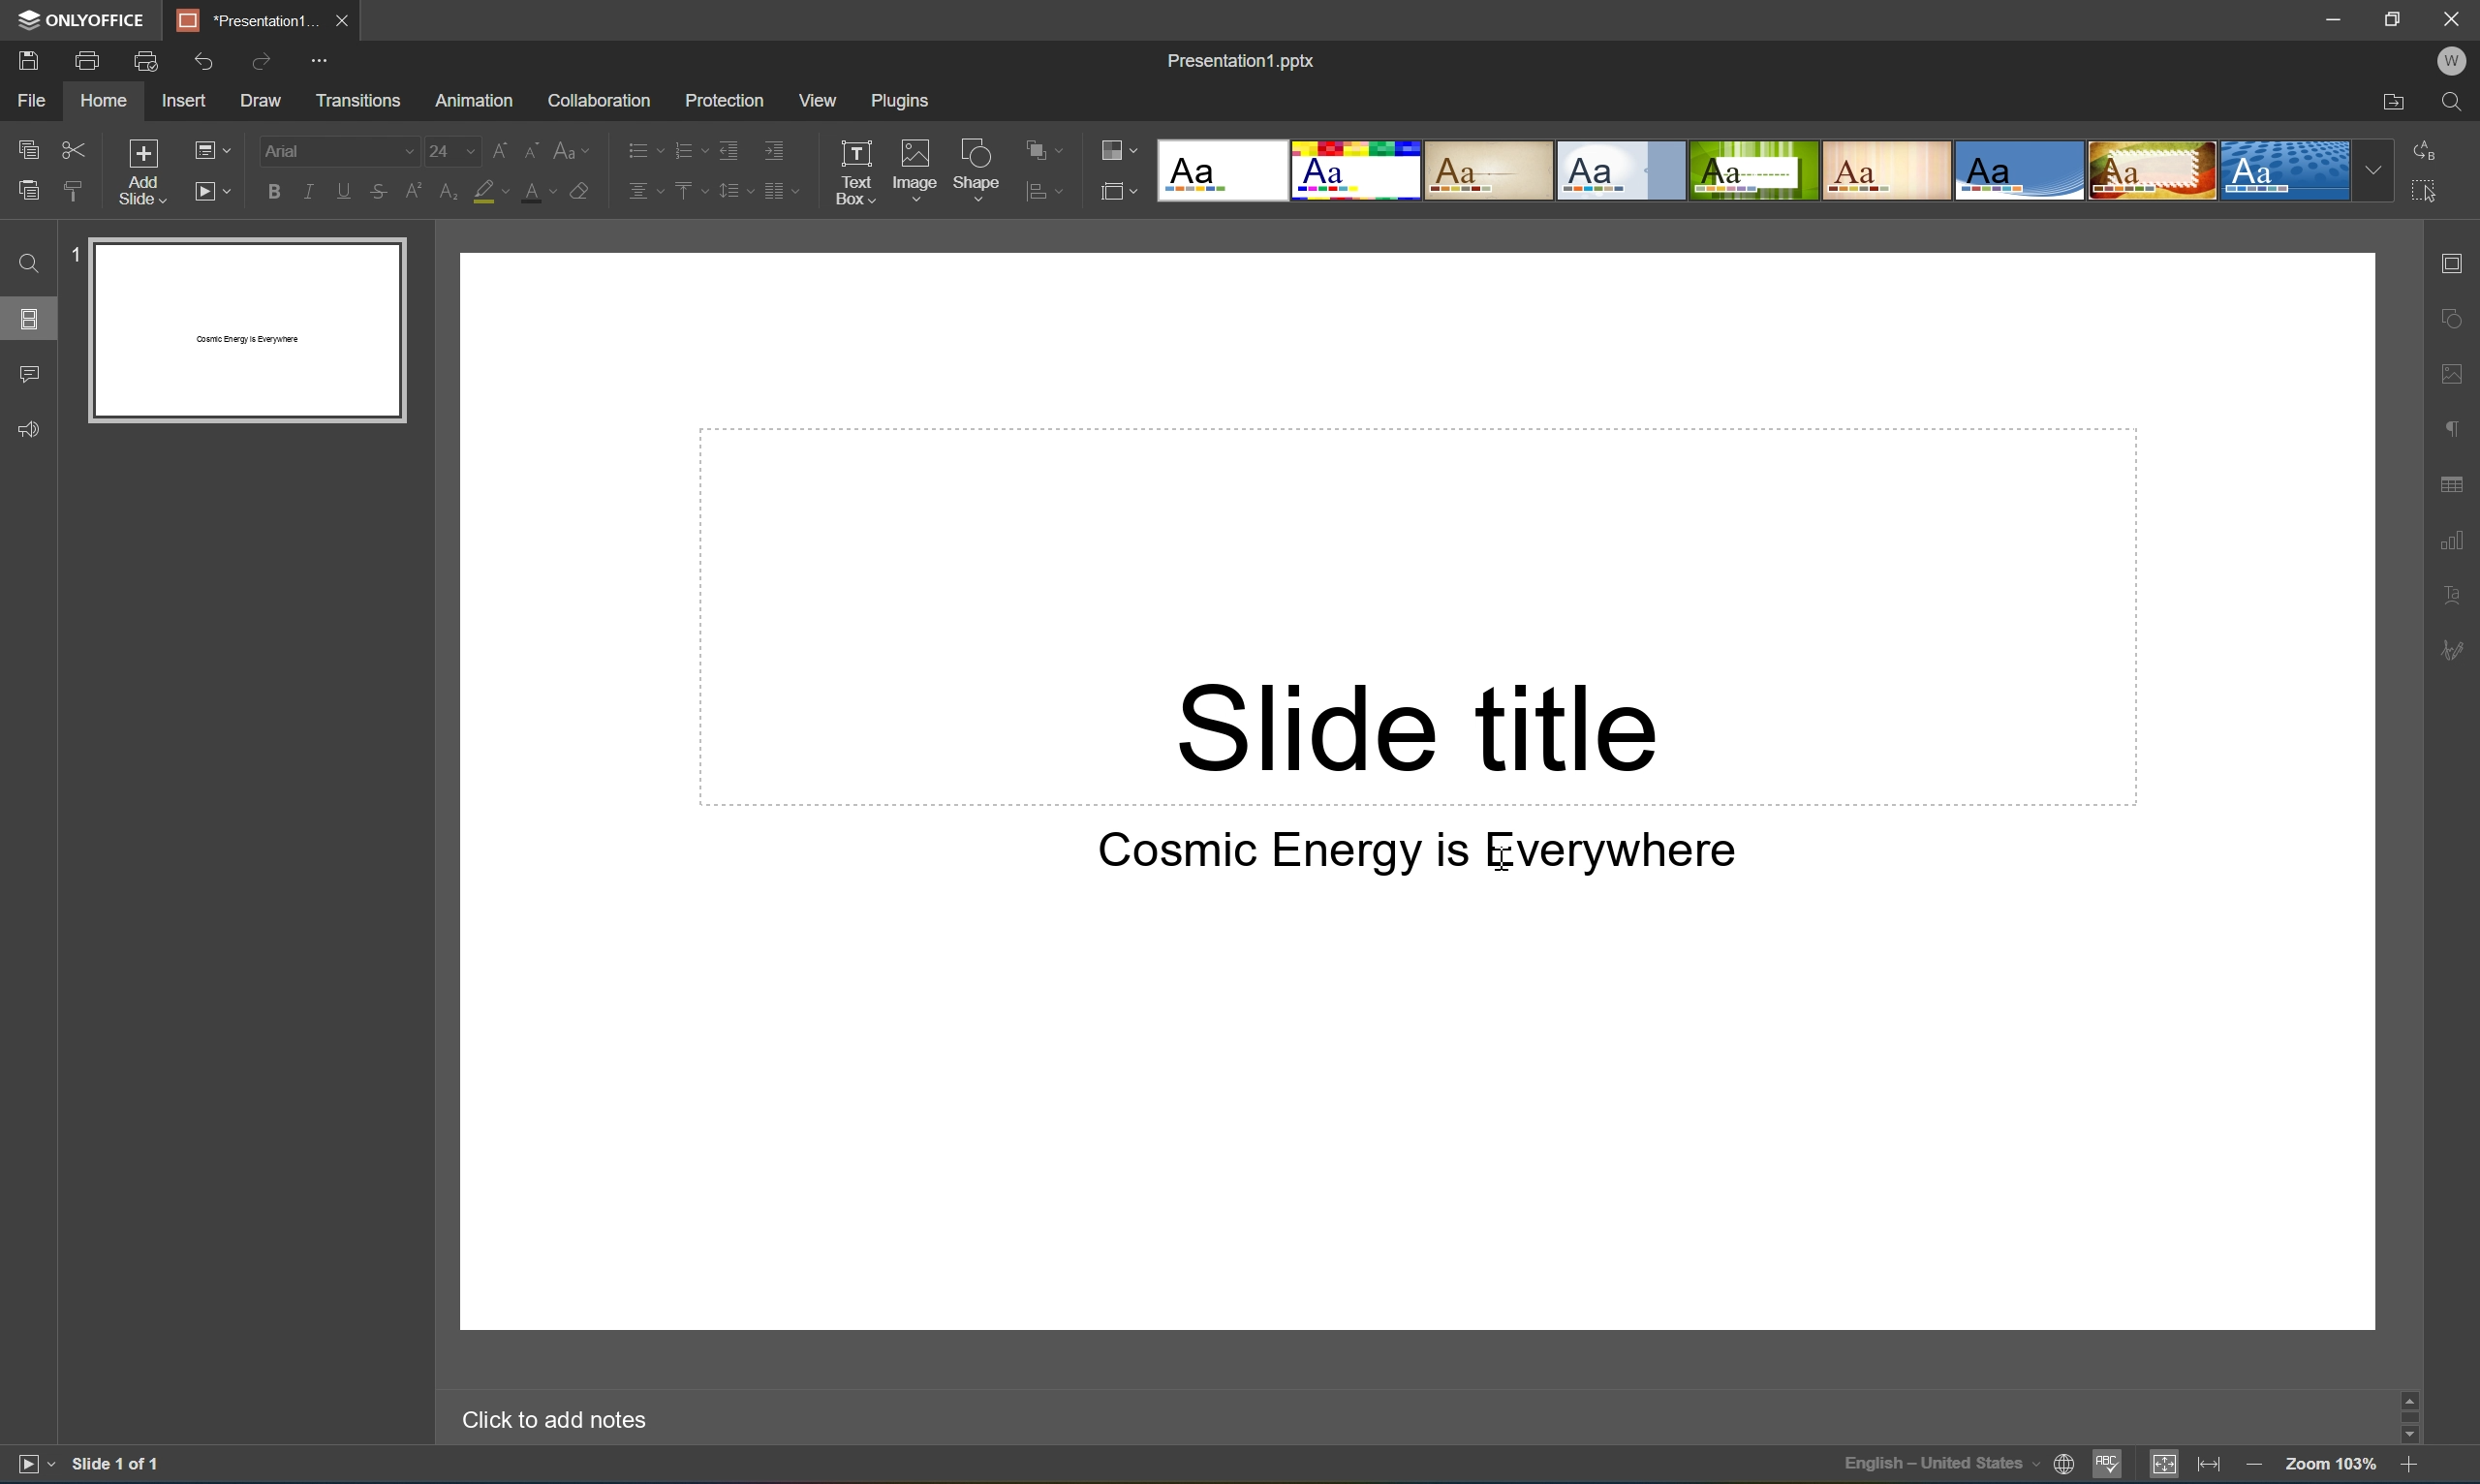 Image resolution: width=2480 pixels, height=1484 pixels. Describe the element at coordinates (448, 147) in the screenshot. I see `24` at that location.